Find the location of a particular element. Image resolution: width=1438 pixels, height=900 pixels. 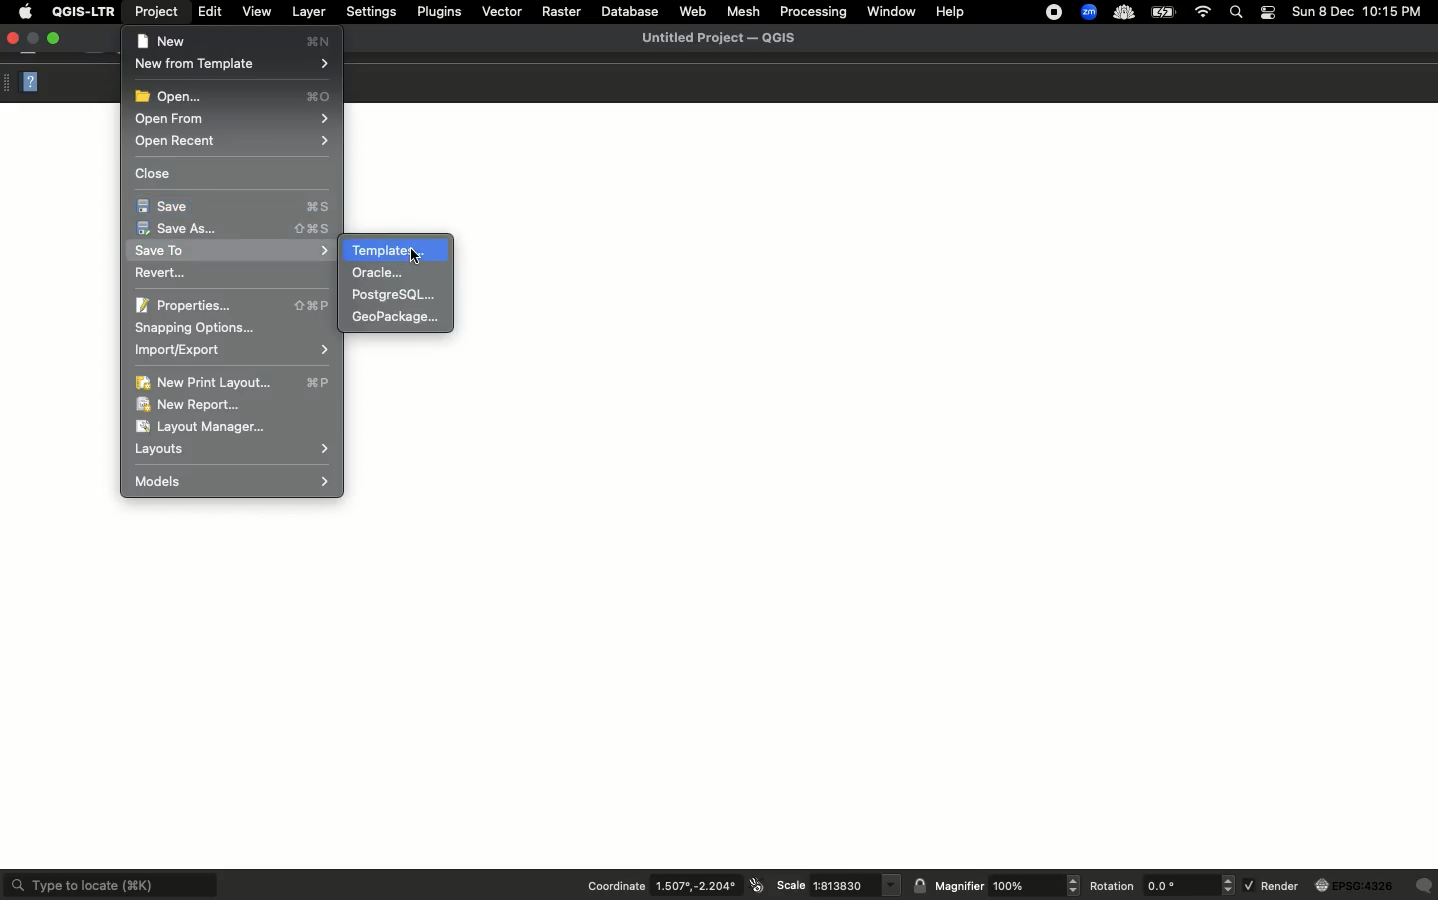

Mesh is located at coordinates (744, 12).